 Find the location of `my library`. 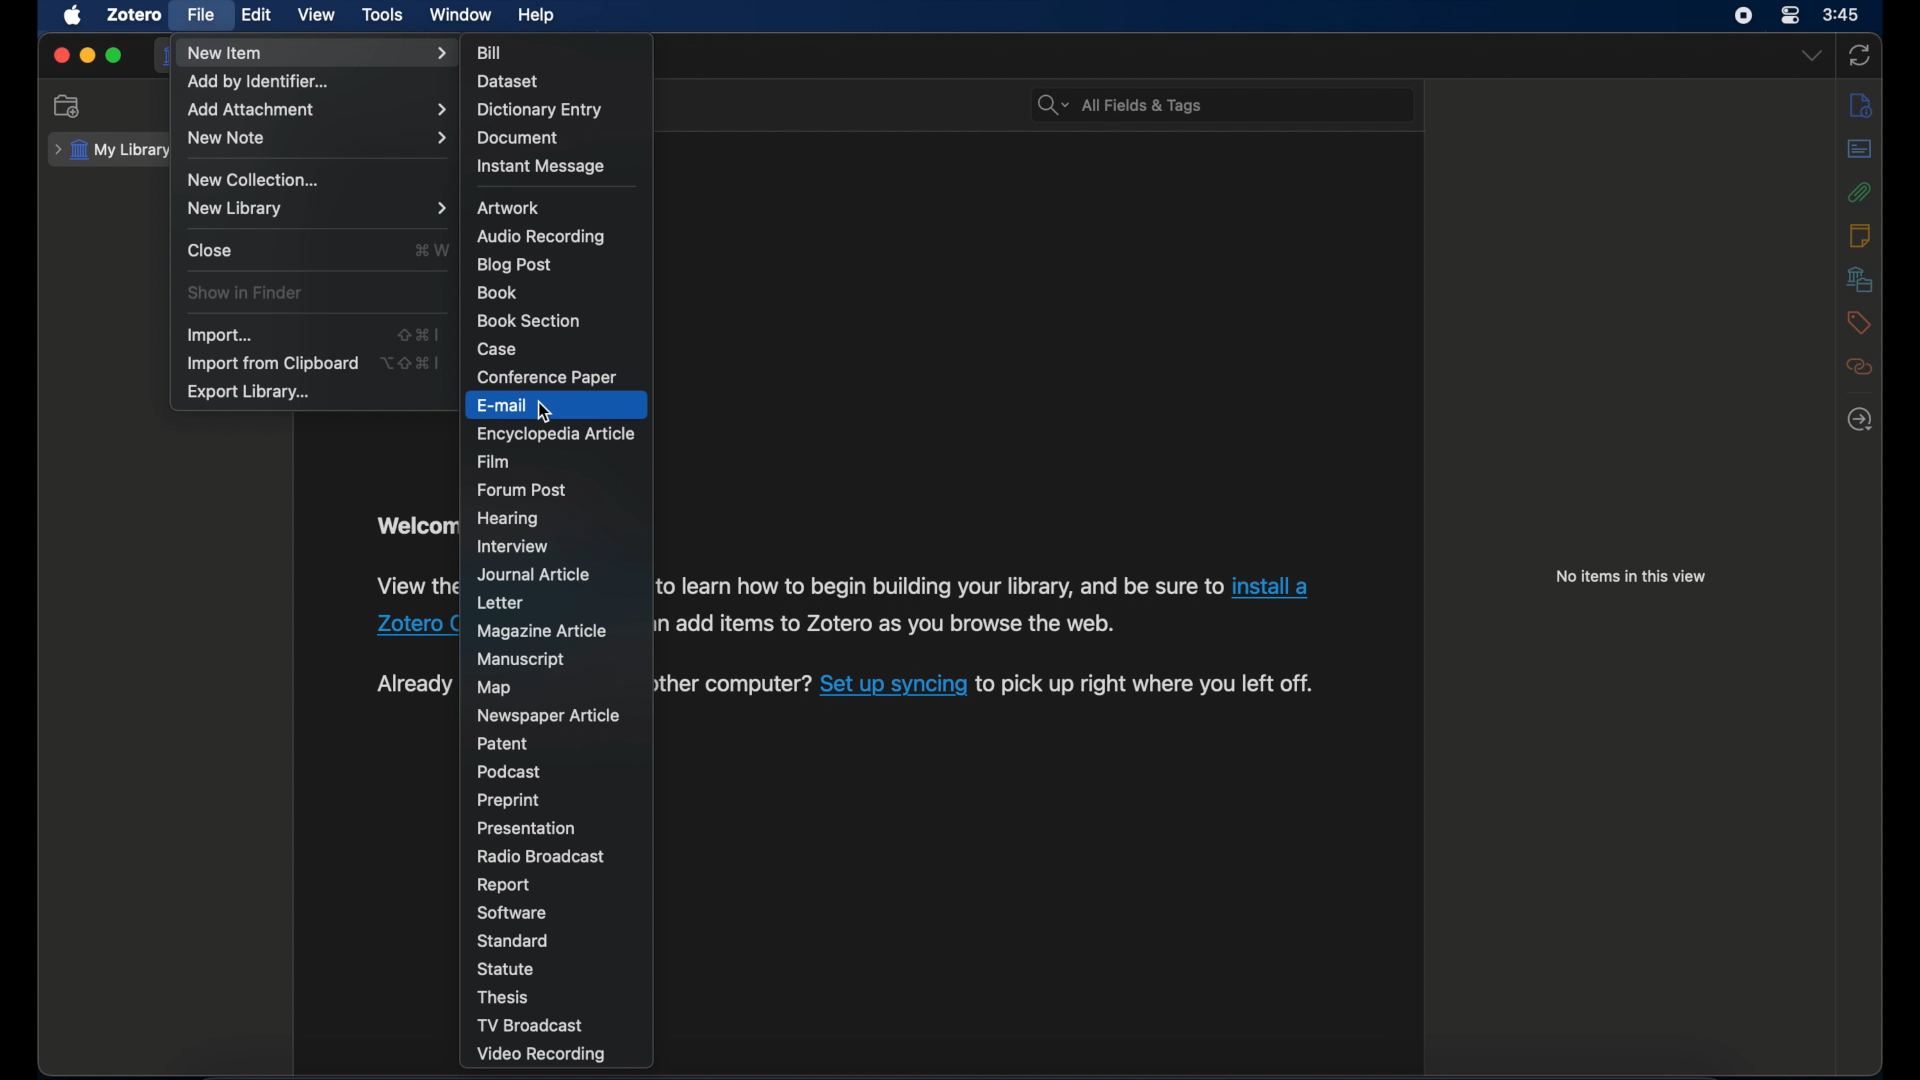

my library is located at coordinates (114, 150).